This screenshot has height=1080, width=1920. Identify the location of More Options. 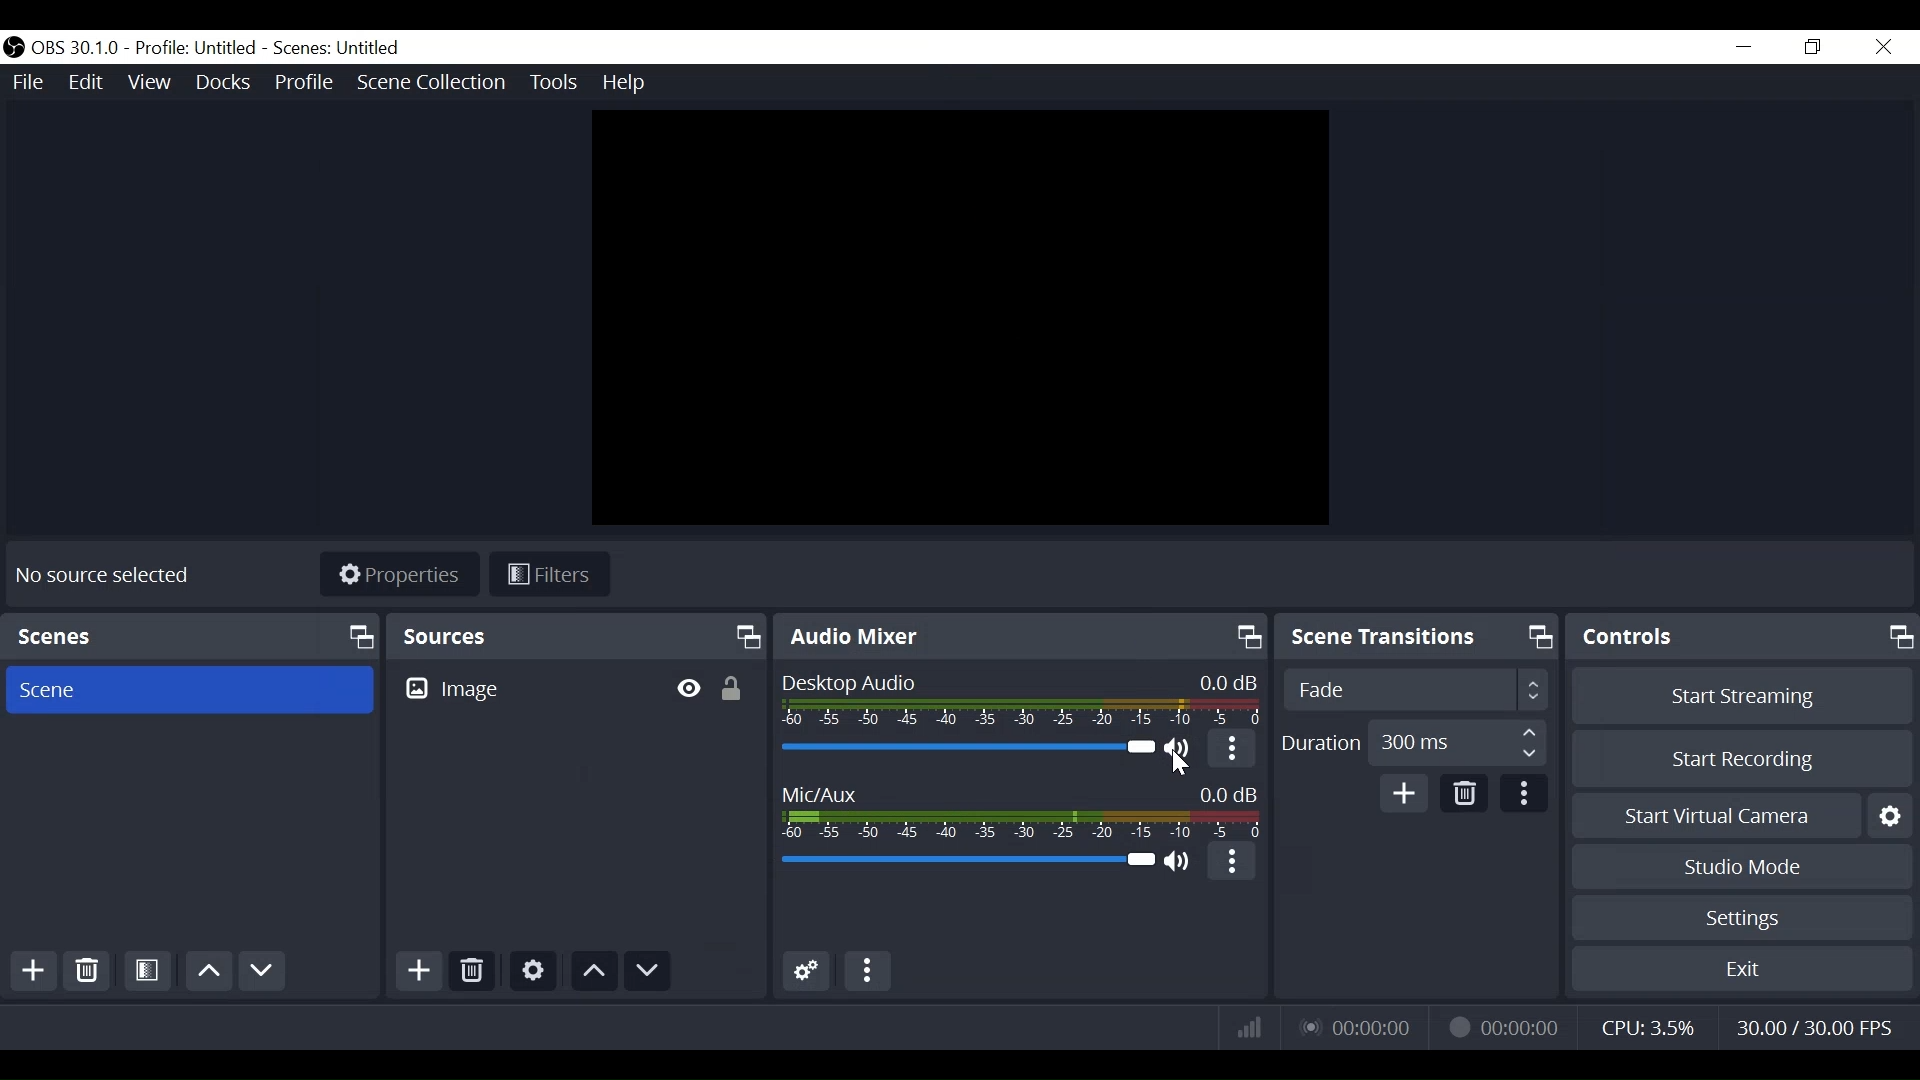
(1234, 864).